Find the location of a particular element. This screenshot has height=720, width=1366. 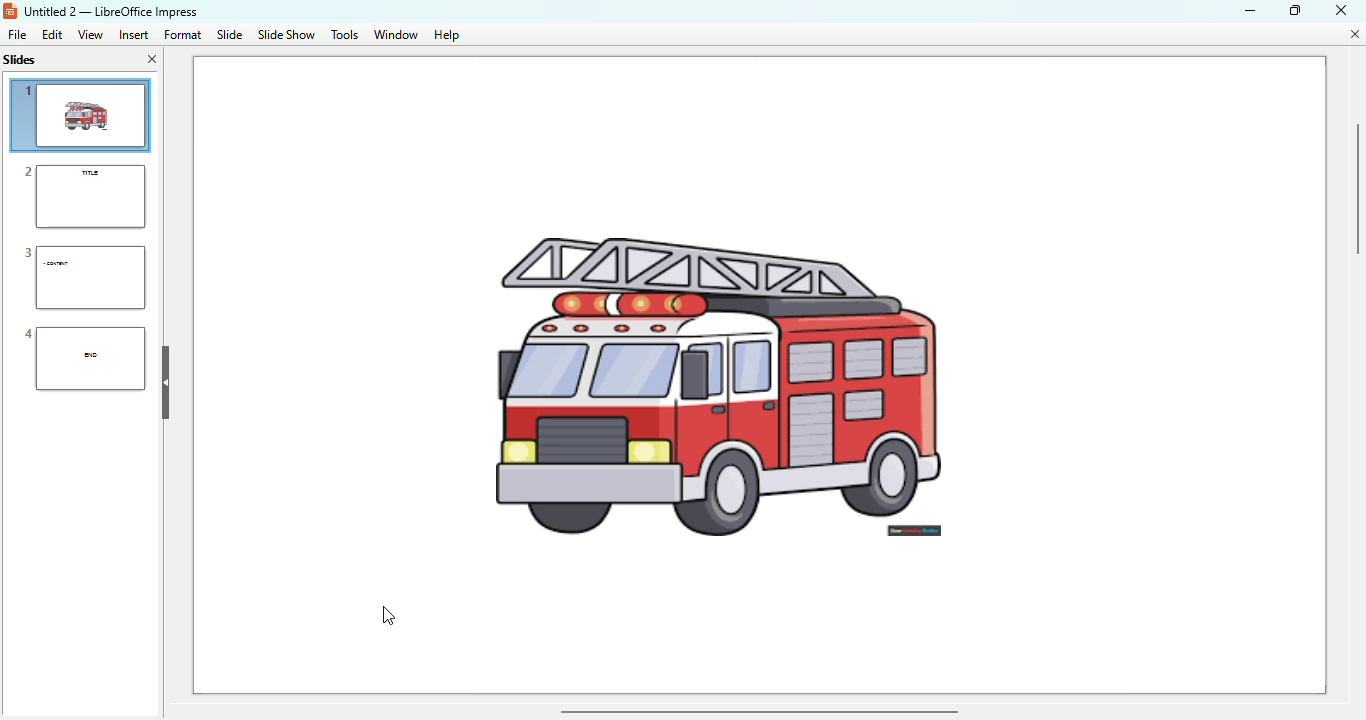

help is located at coordinates (447, 36).